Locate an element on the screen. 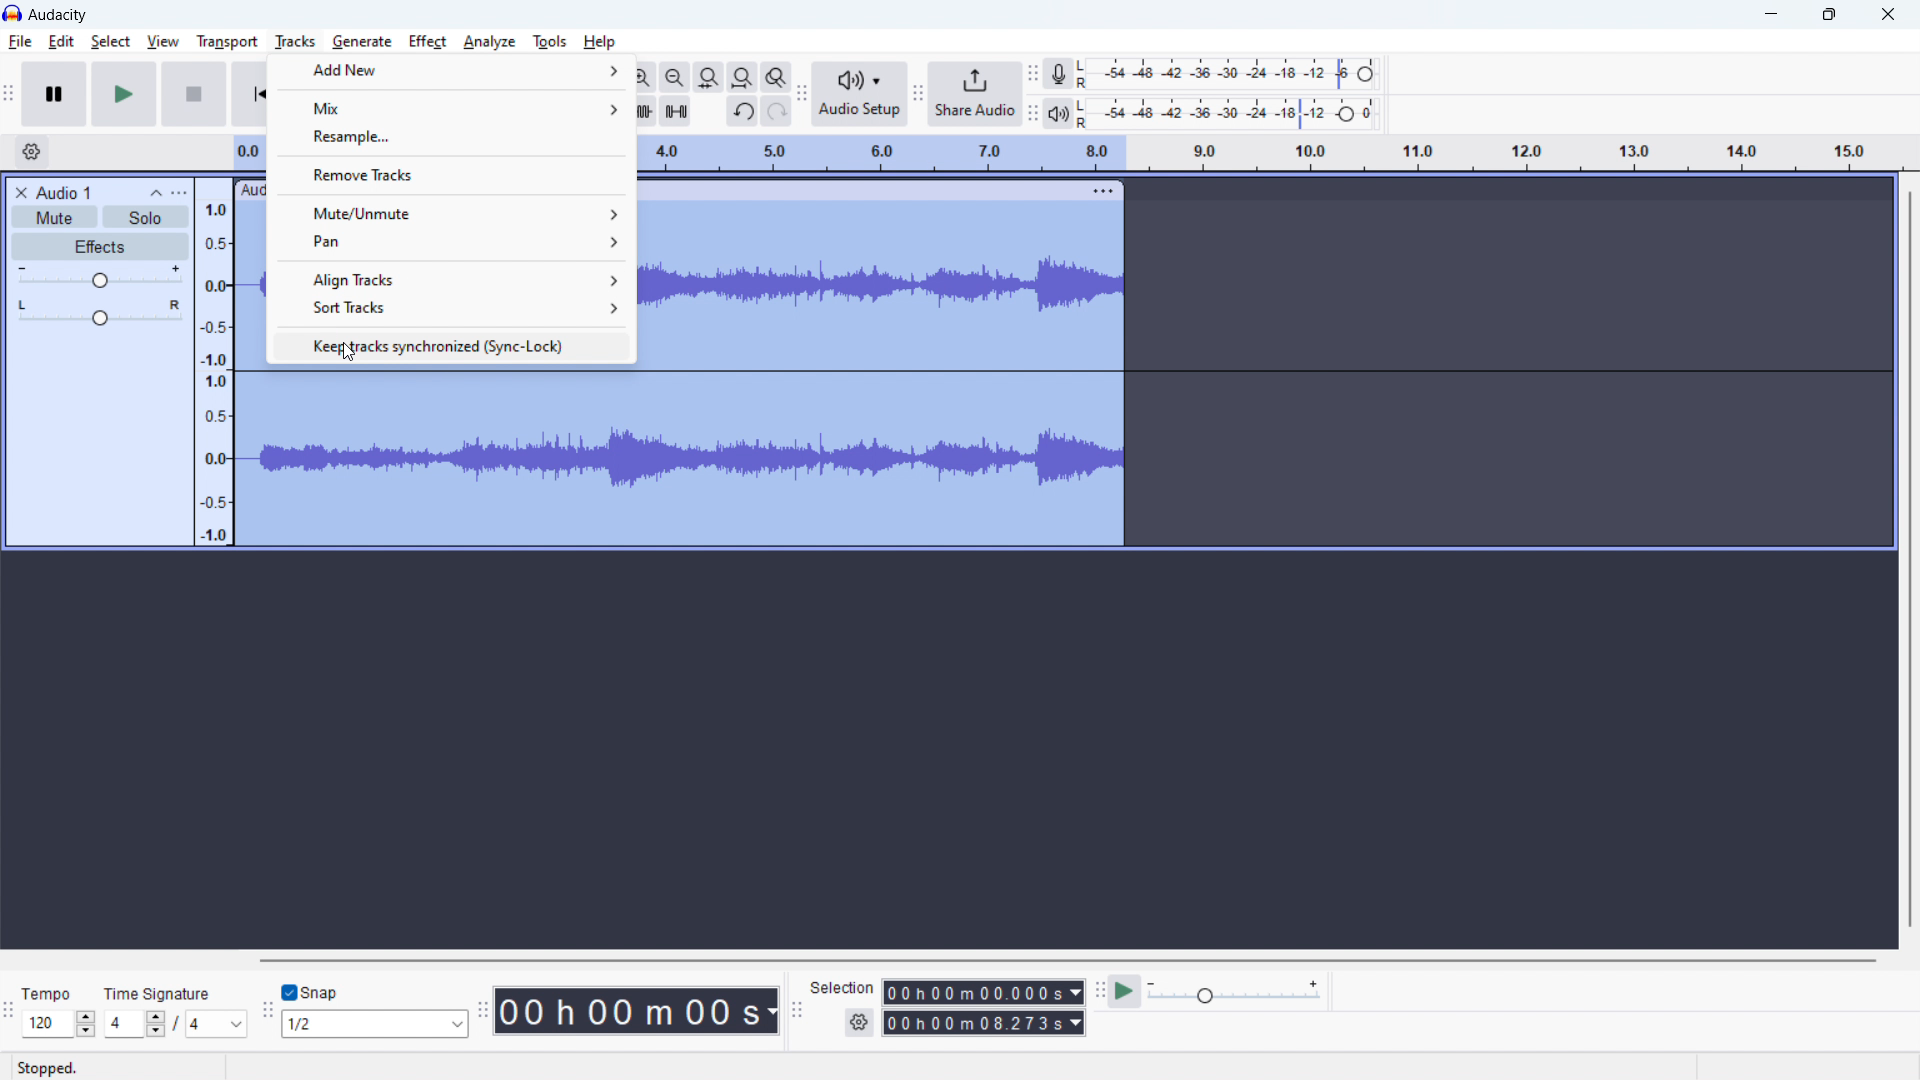 Image resolution: width=1920 pixels, height=1080 pixels. transport is located at coordinates (227, 41).